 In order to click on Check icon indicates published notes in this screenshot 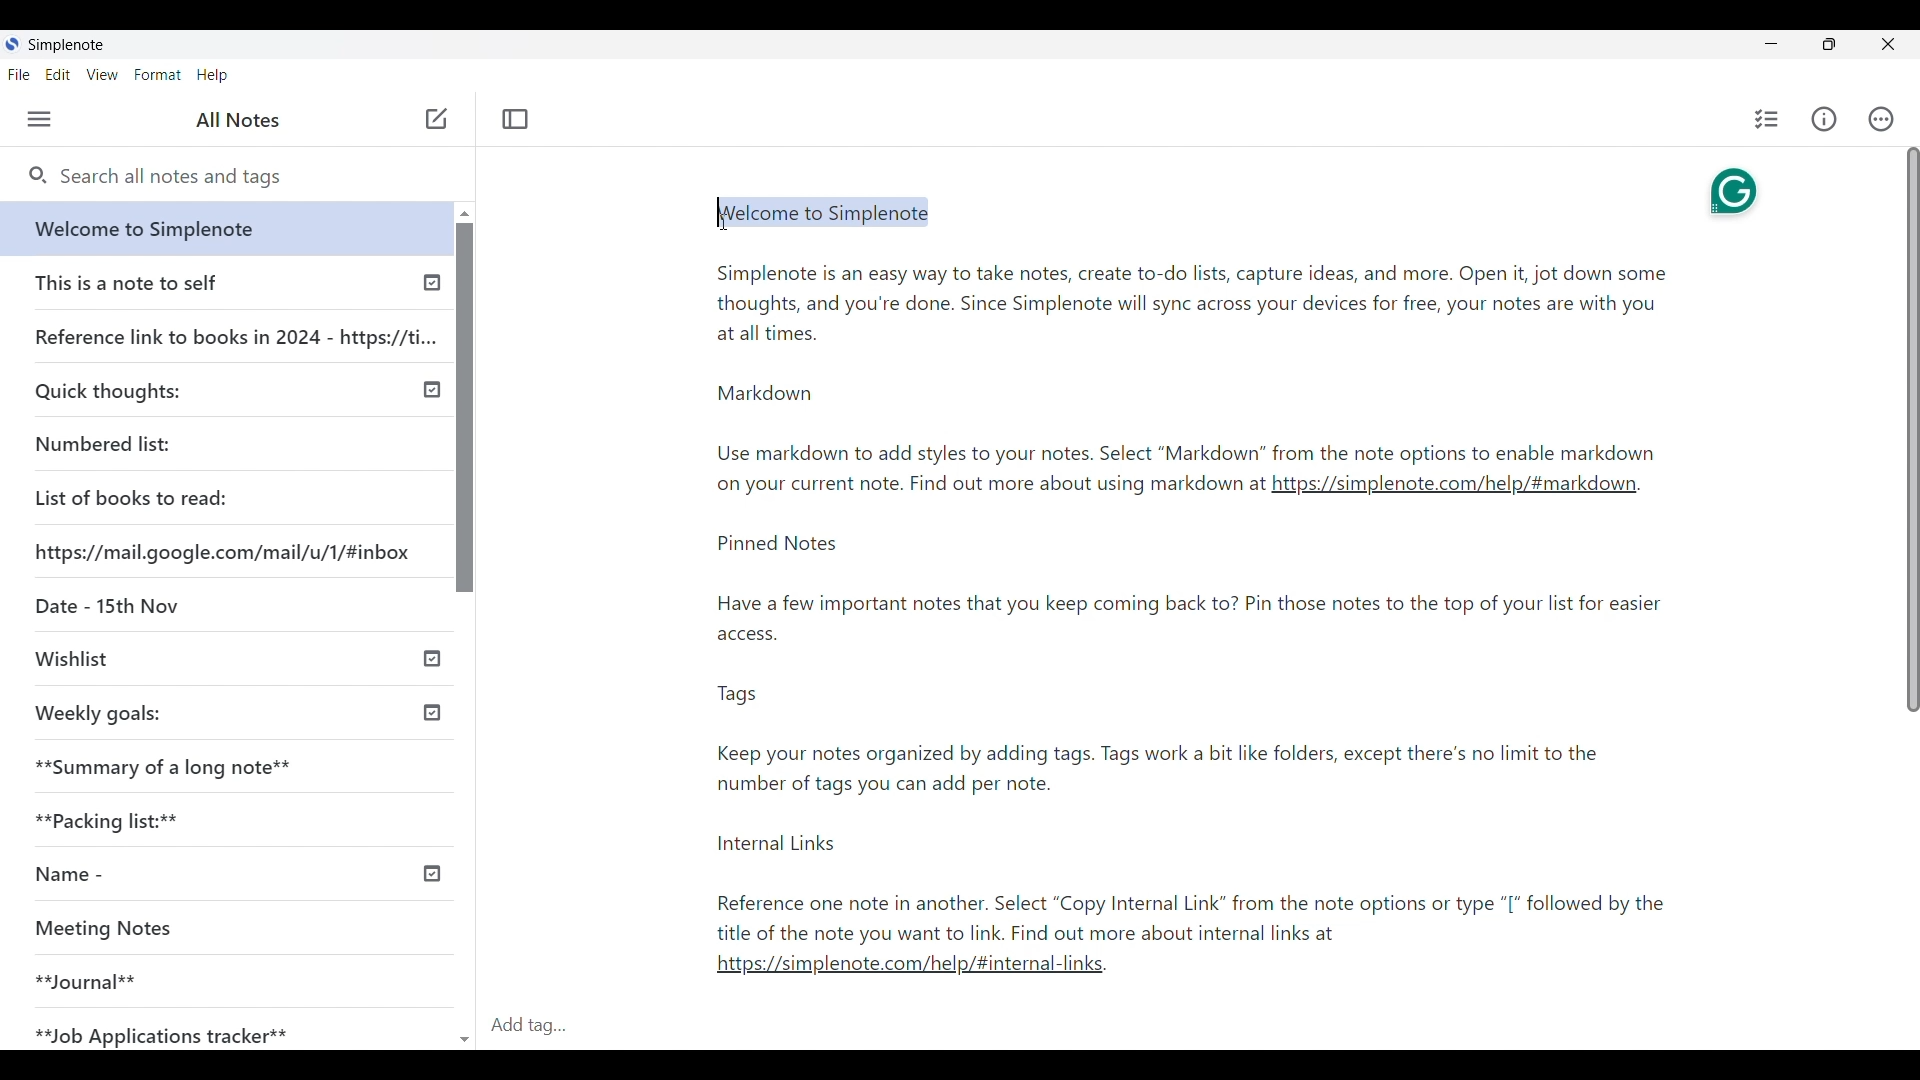, I will do `click(430, 709)`.